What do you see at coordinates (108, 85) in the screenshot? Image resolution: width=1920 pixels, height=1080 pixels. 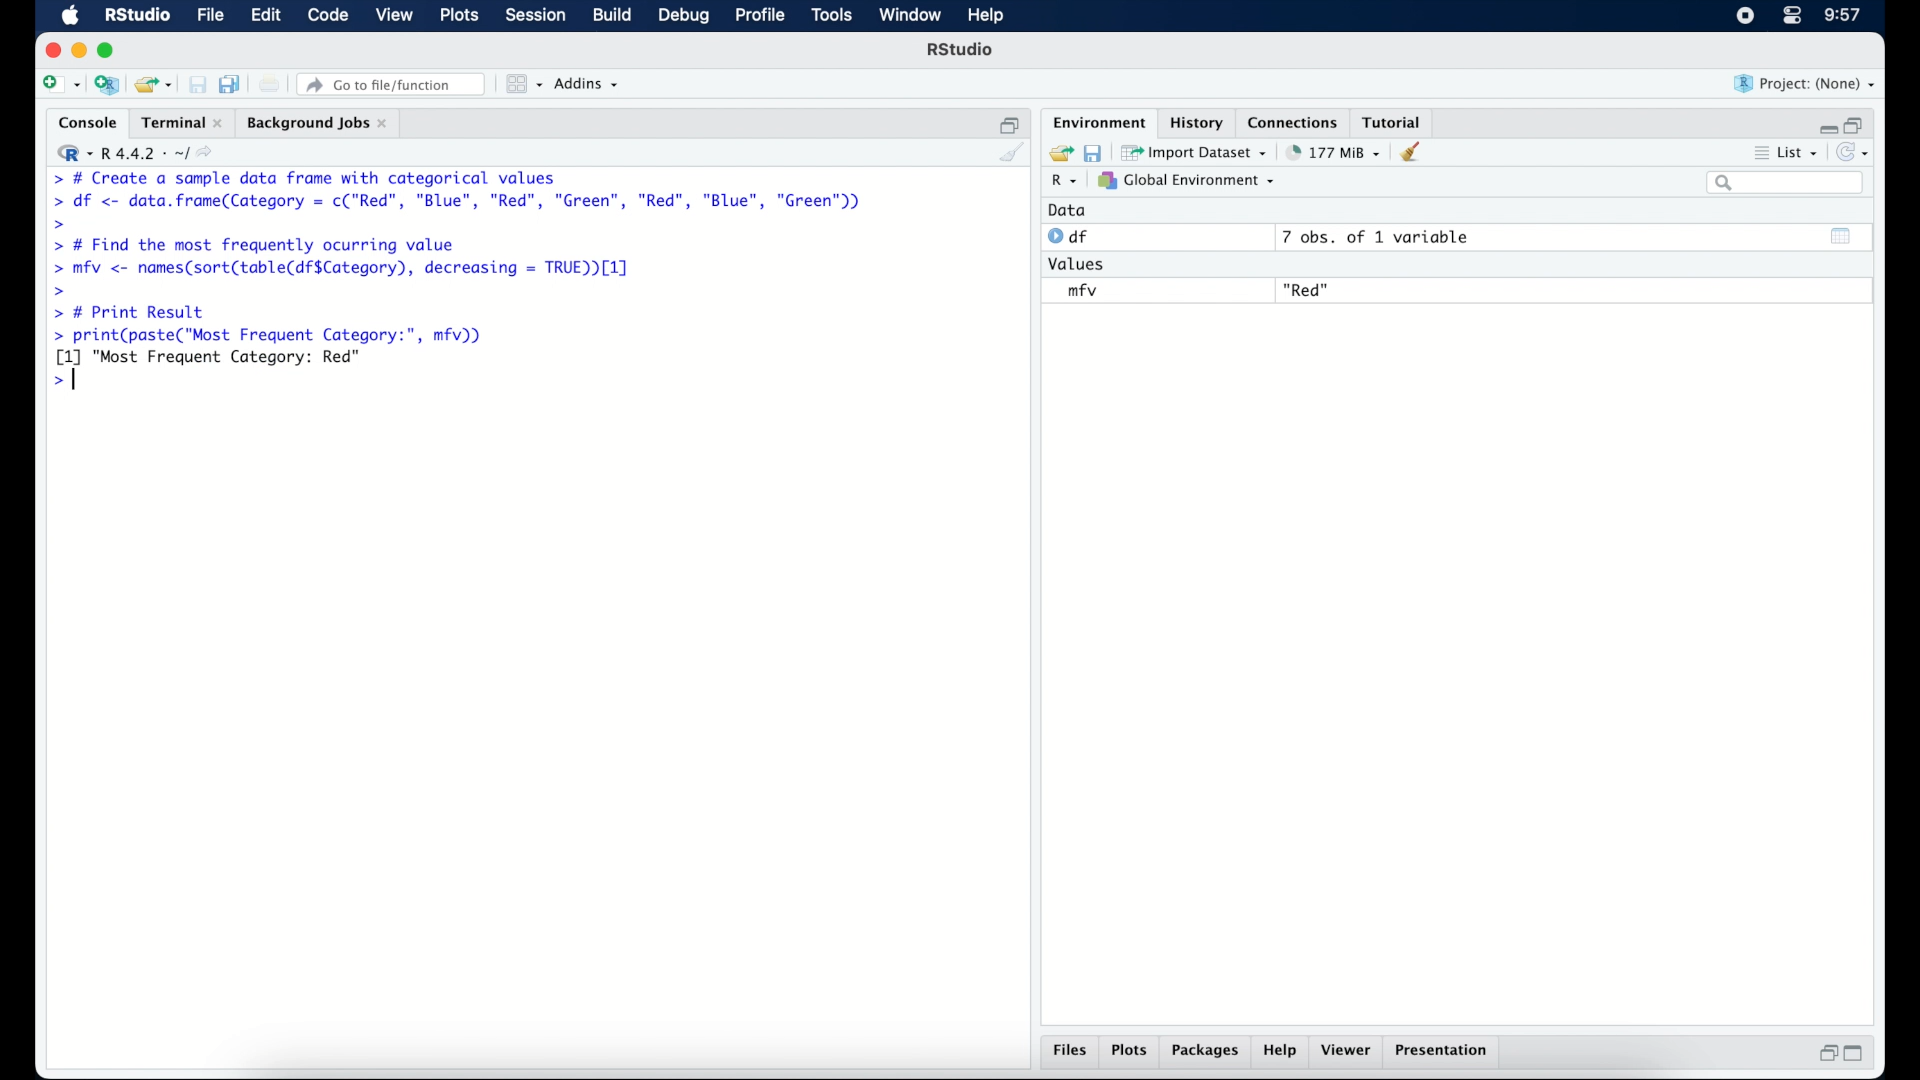 I see `create a project` at bounding box center [108, 85].